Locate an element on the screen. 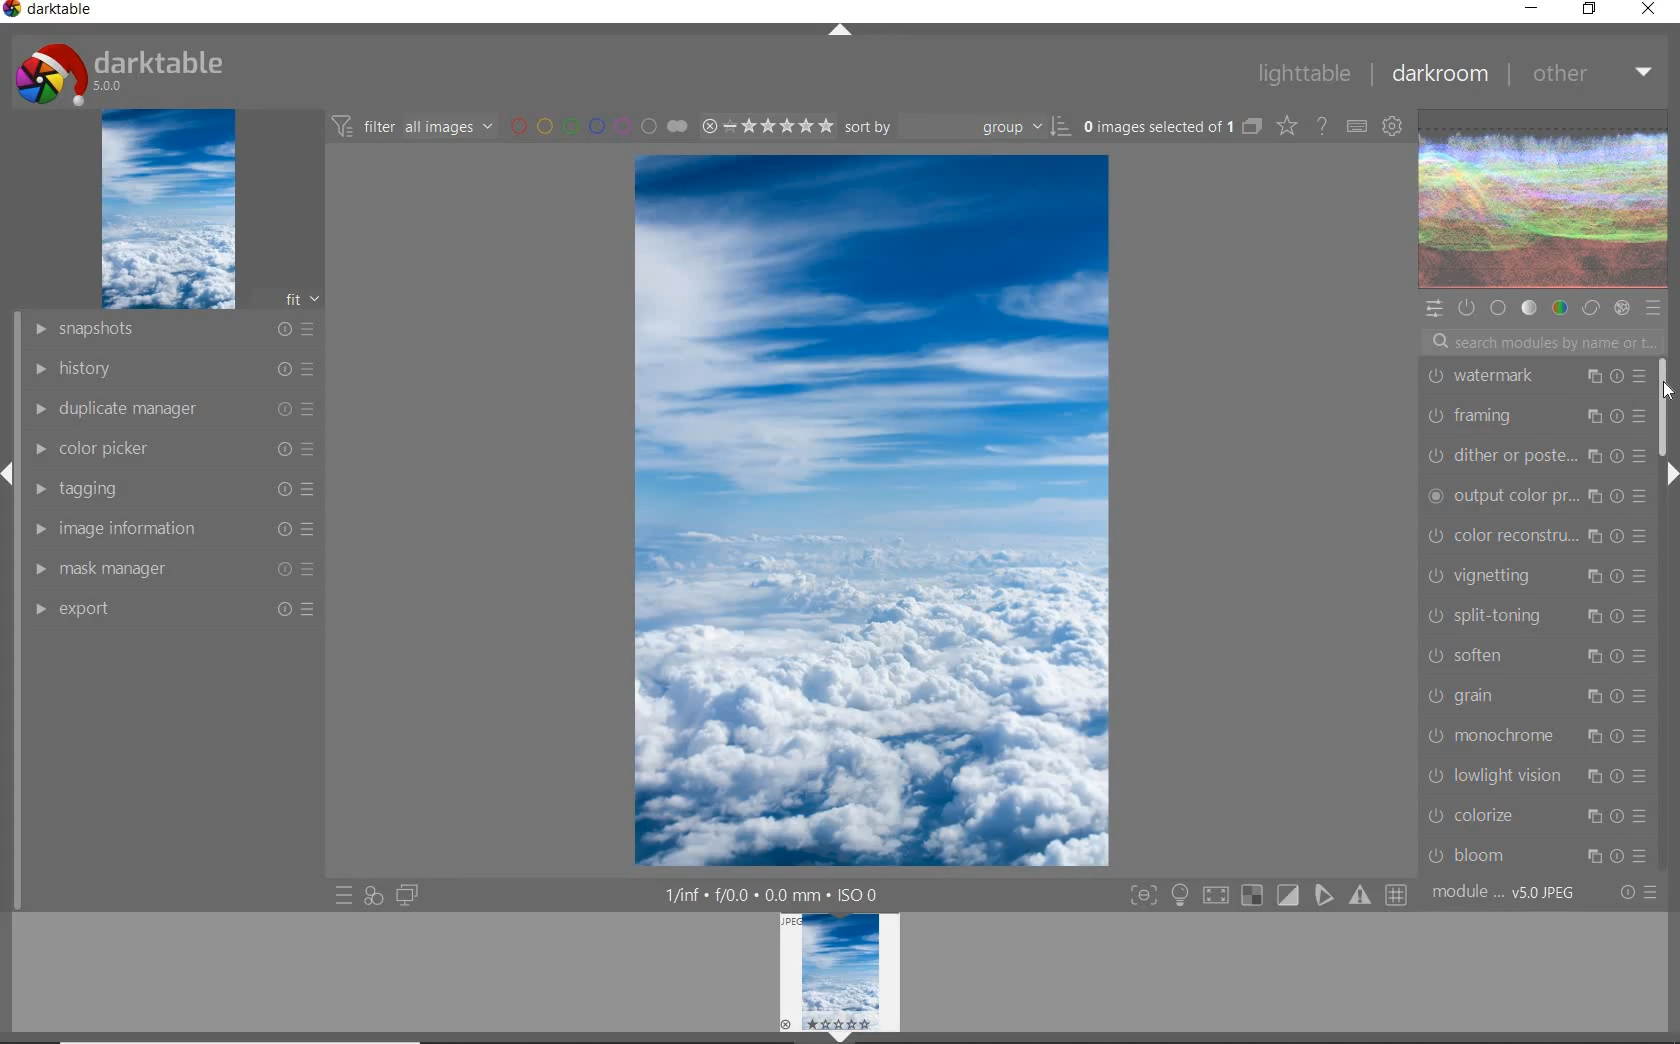 Image resolution: width=1680 pixels, height=1044 pixels. DISPLAY A SECOND DARKROOM DISPLAY is located at coordinates (407, 896).